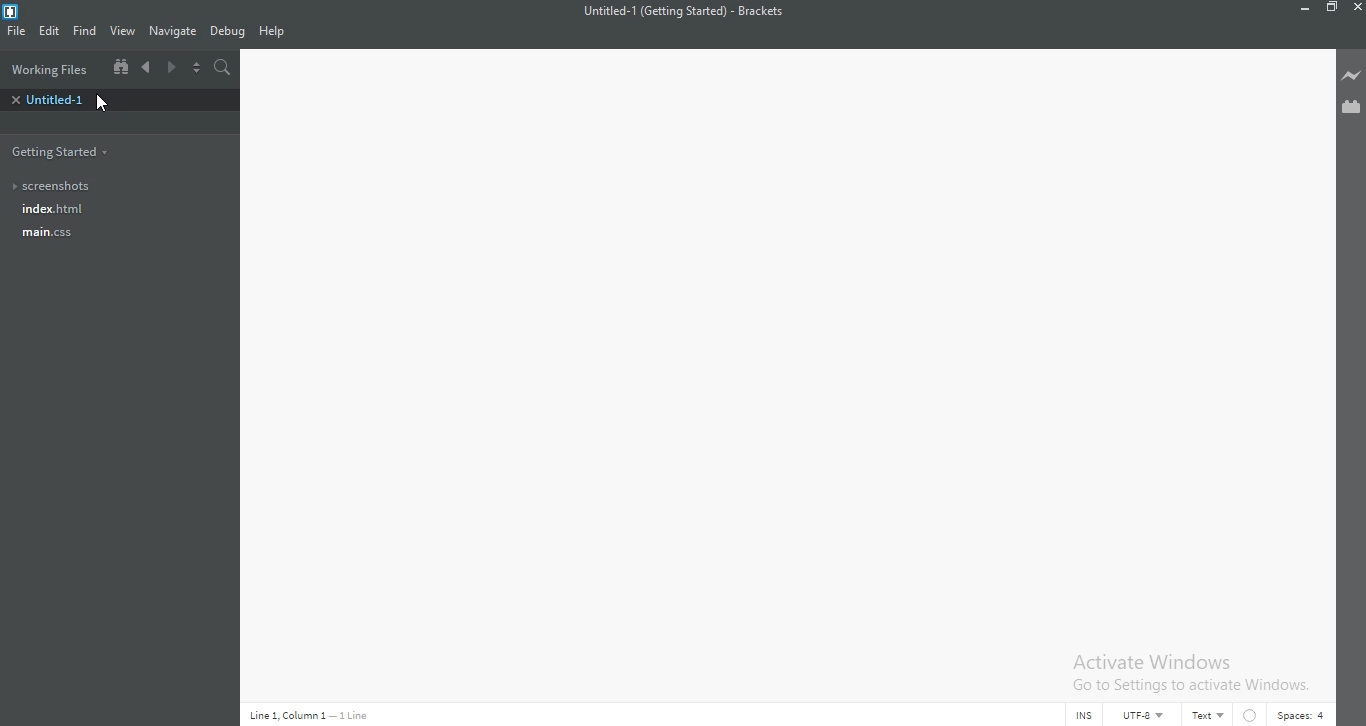 The image size is (1366, 726). What do you see at coordinates (119, 69) in the screenshot?
I see `Show file tree` at bounding box center [119, 69].